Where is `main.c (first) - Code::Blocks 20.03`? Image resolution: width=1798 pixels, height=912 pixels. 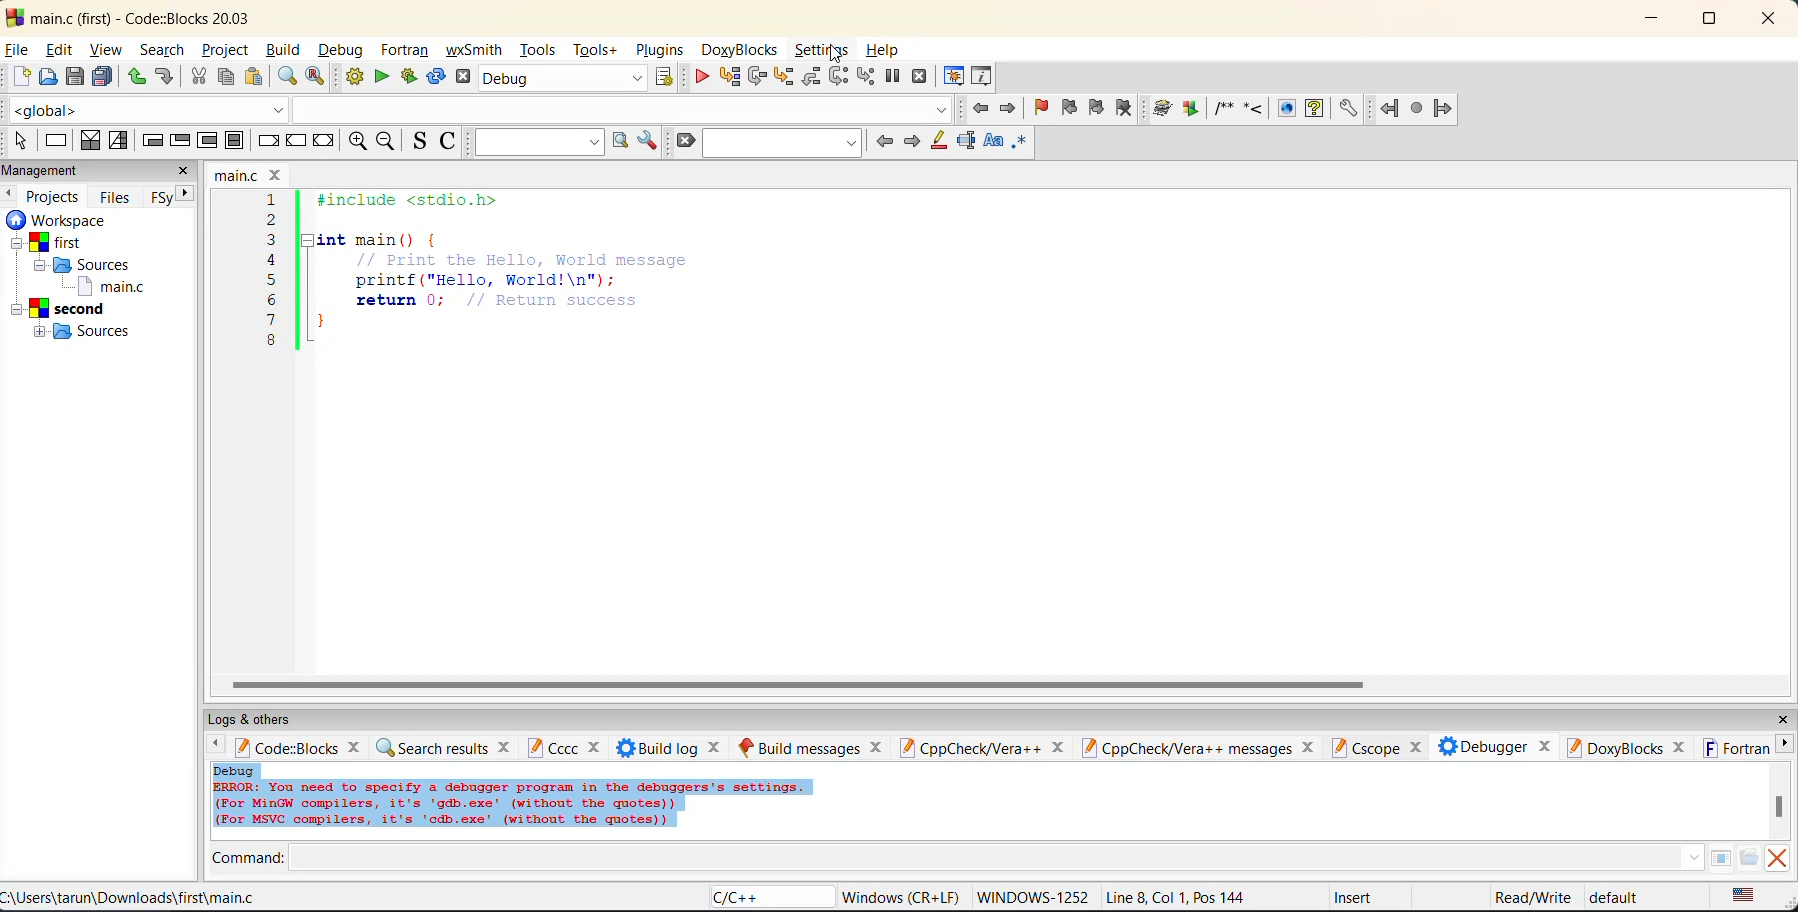 main.c (first) - Code::Blocks 20.03 is located at coordinates (135, 18).